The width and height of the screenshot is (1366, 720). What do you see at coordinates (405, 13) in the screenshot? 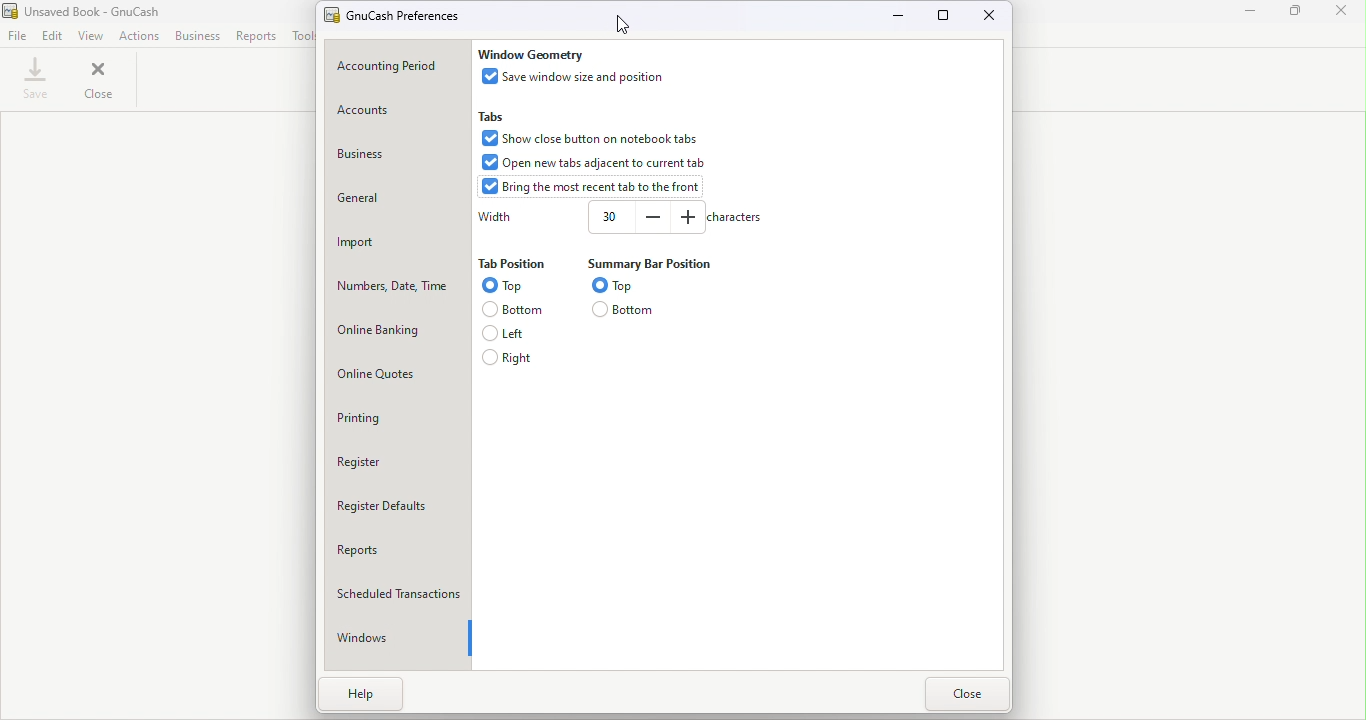
I see `File name` at bounding box center [405, 13].